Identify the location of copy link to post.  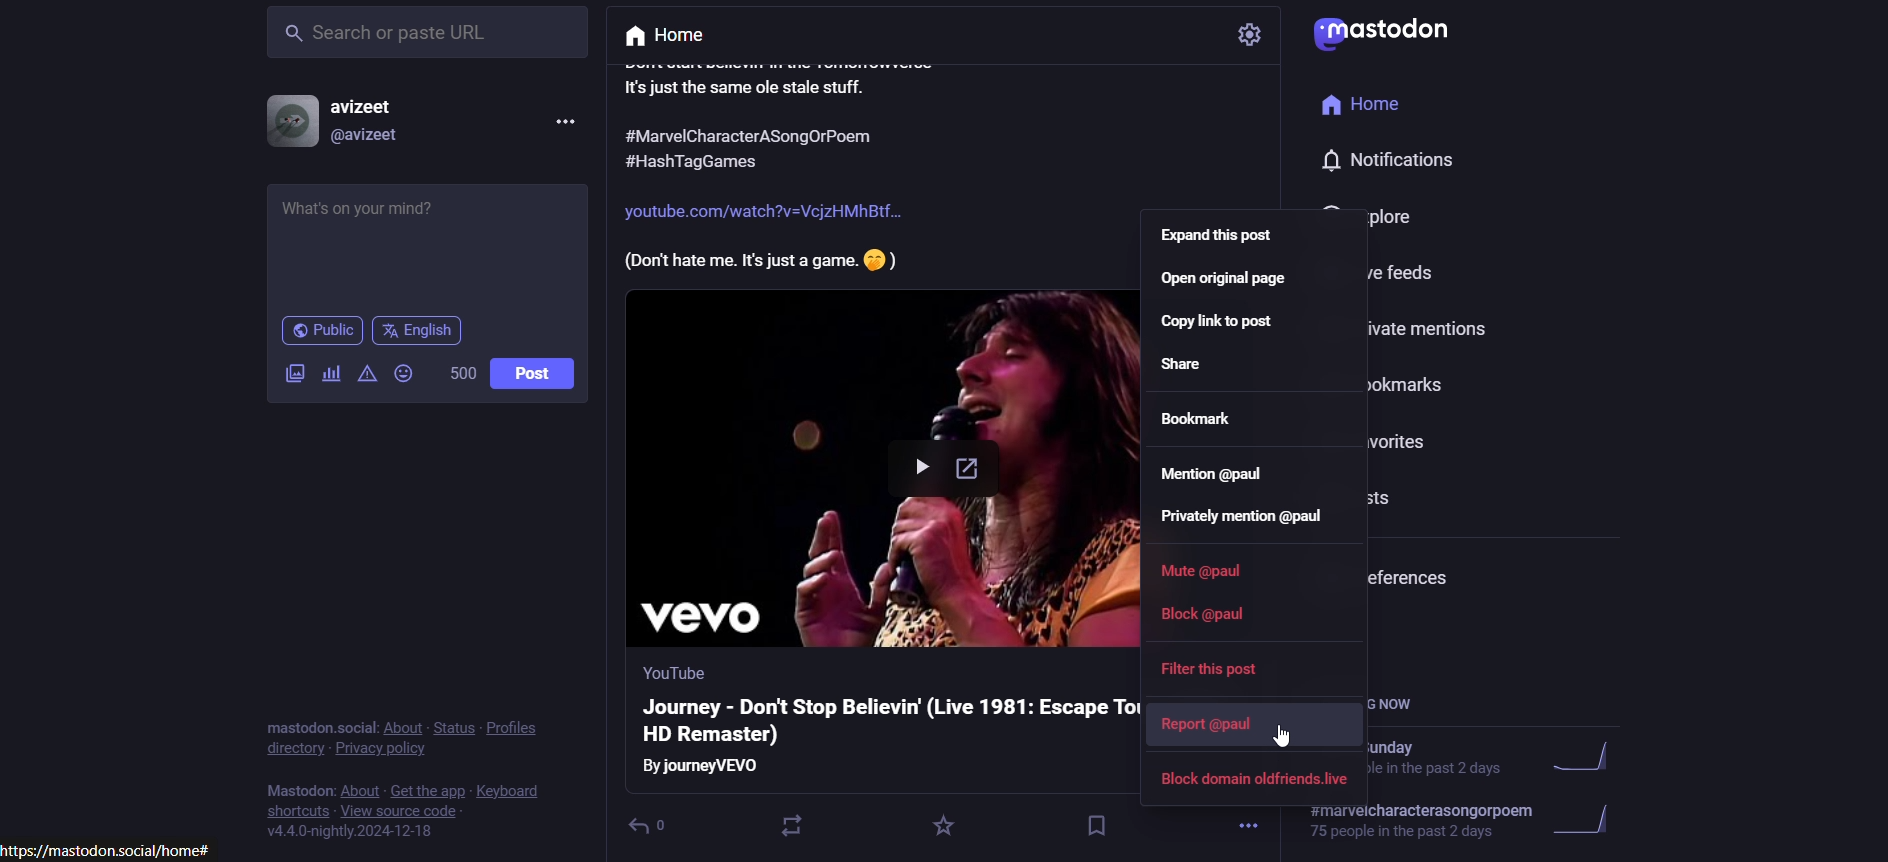
(1222, 328).